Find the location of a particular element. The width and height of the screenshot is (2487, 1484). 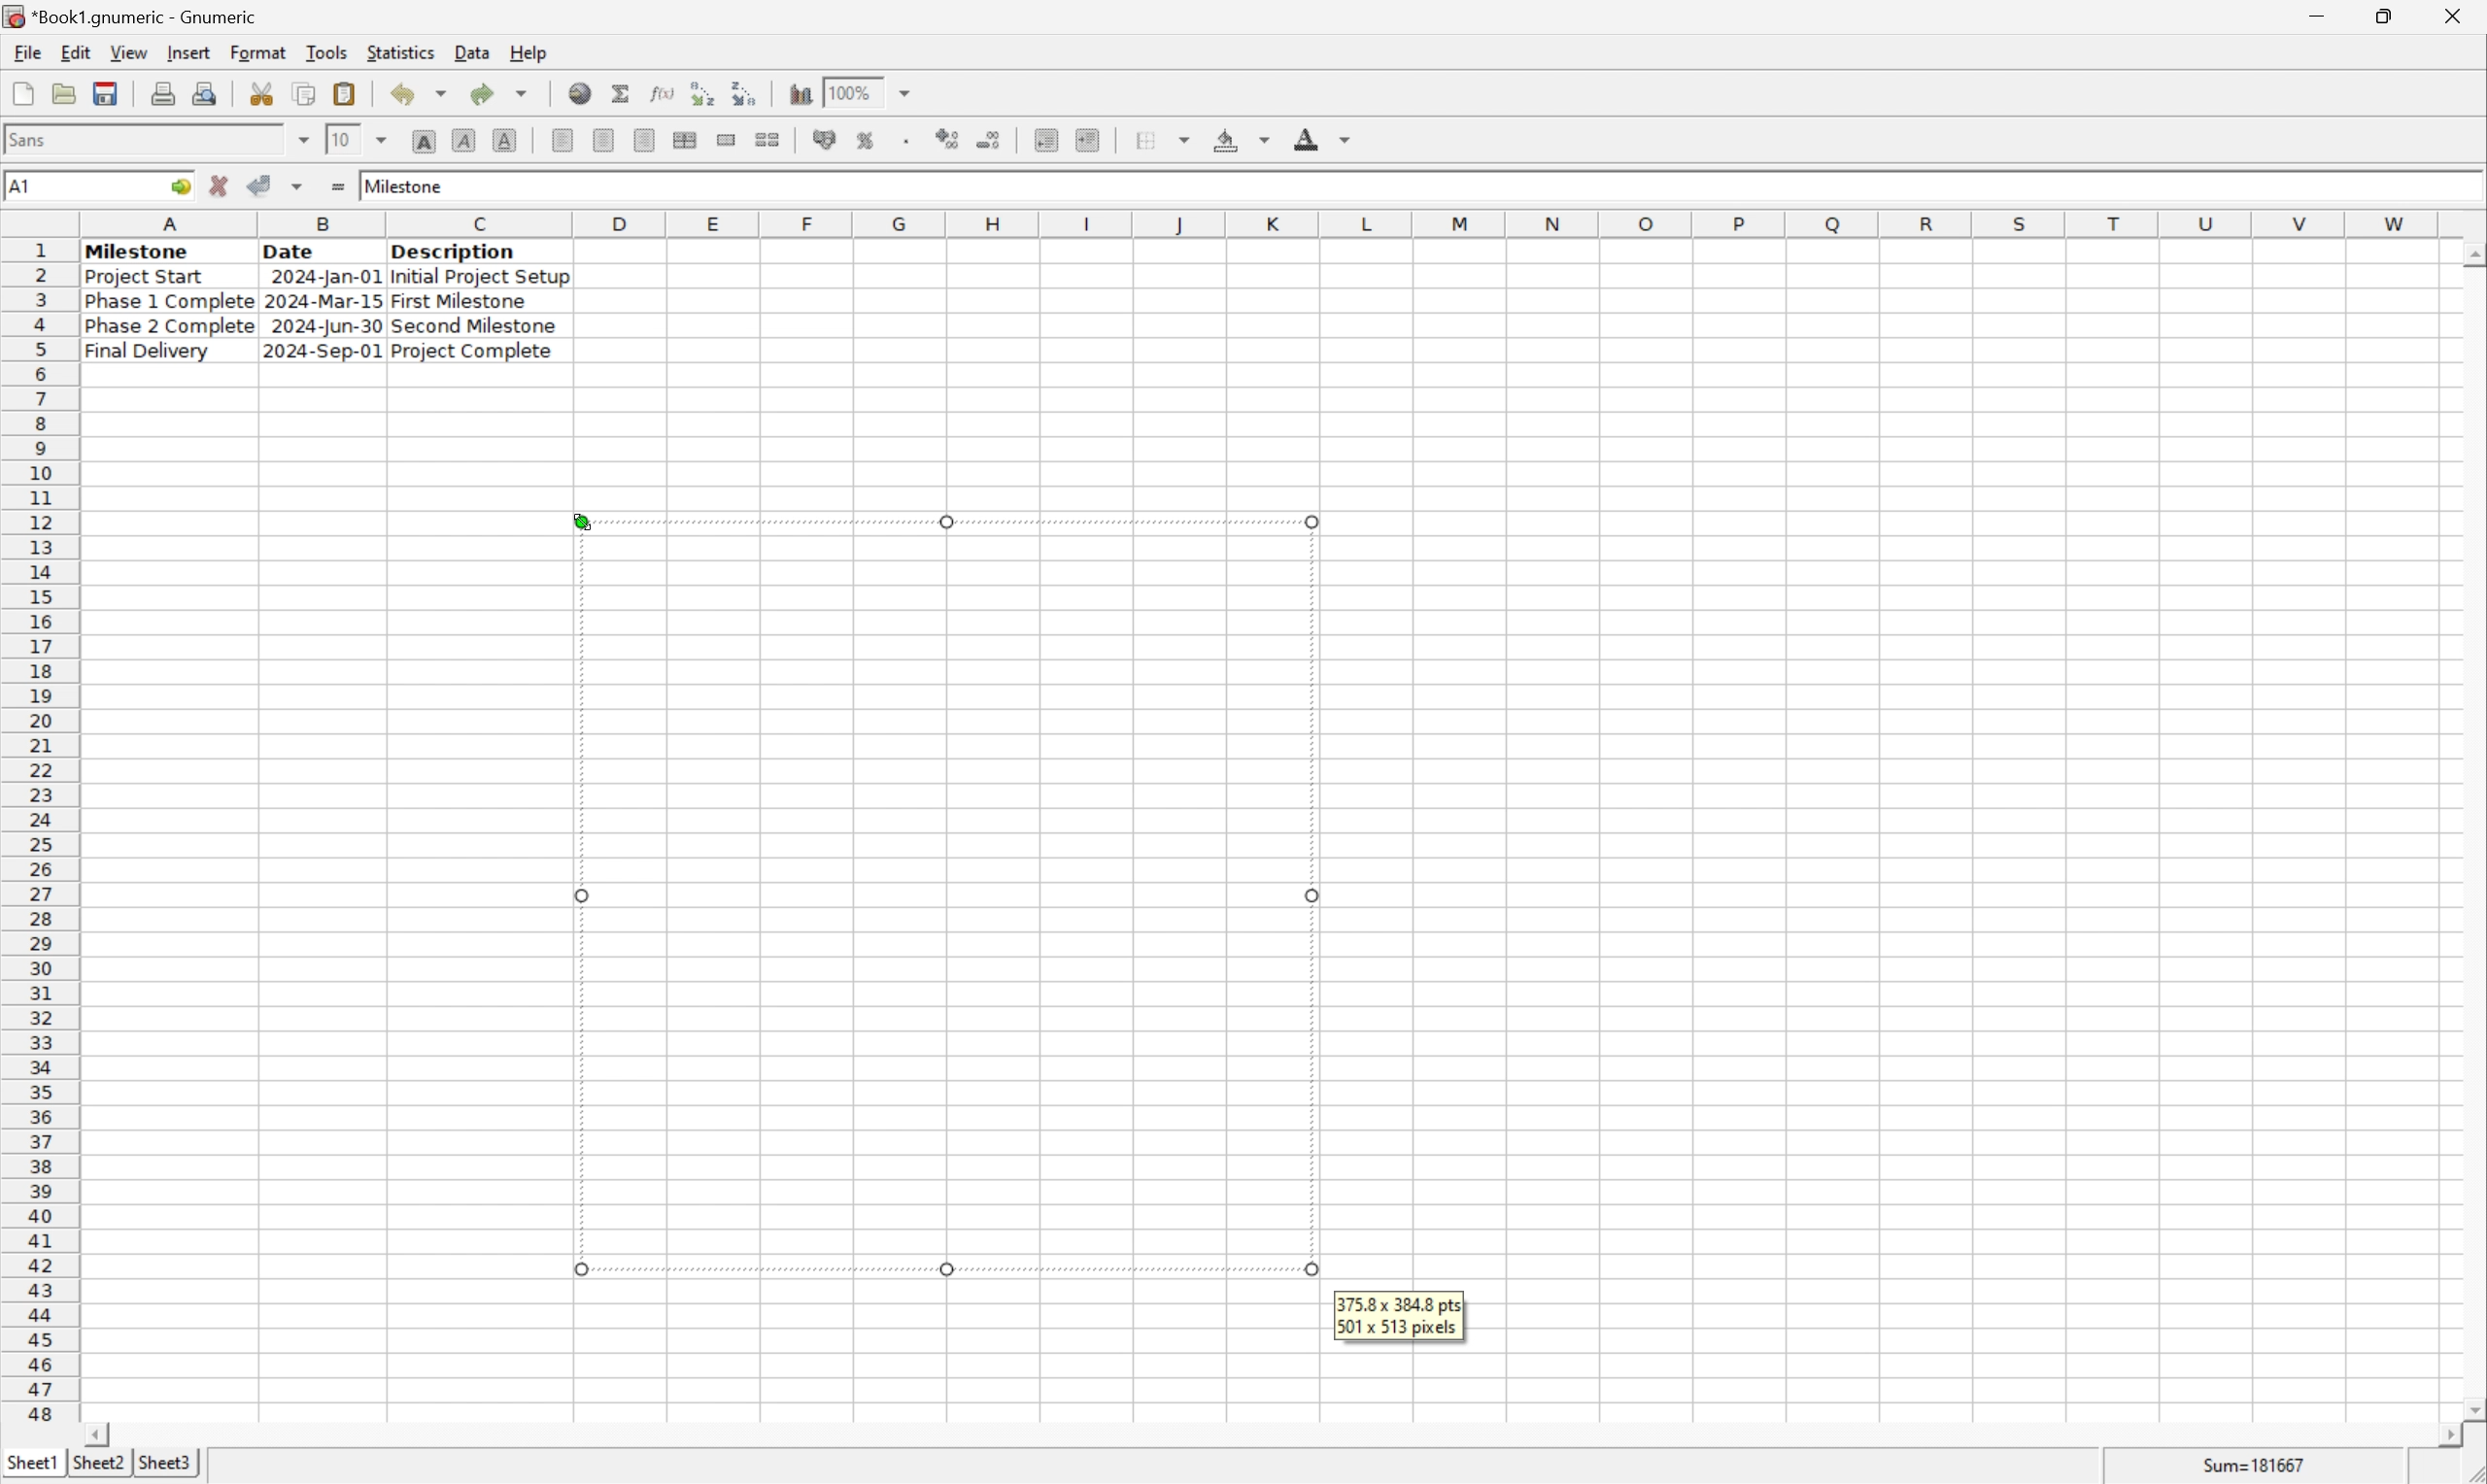

area for chart selected is located at coordinates (941, 896).